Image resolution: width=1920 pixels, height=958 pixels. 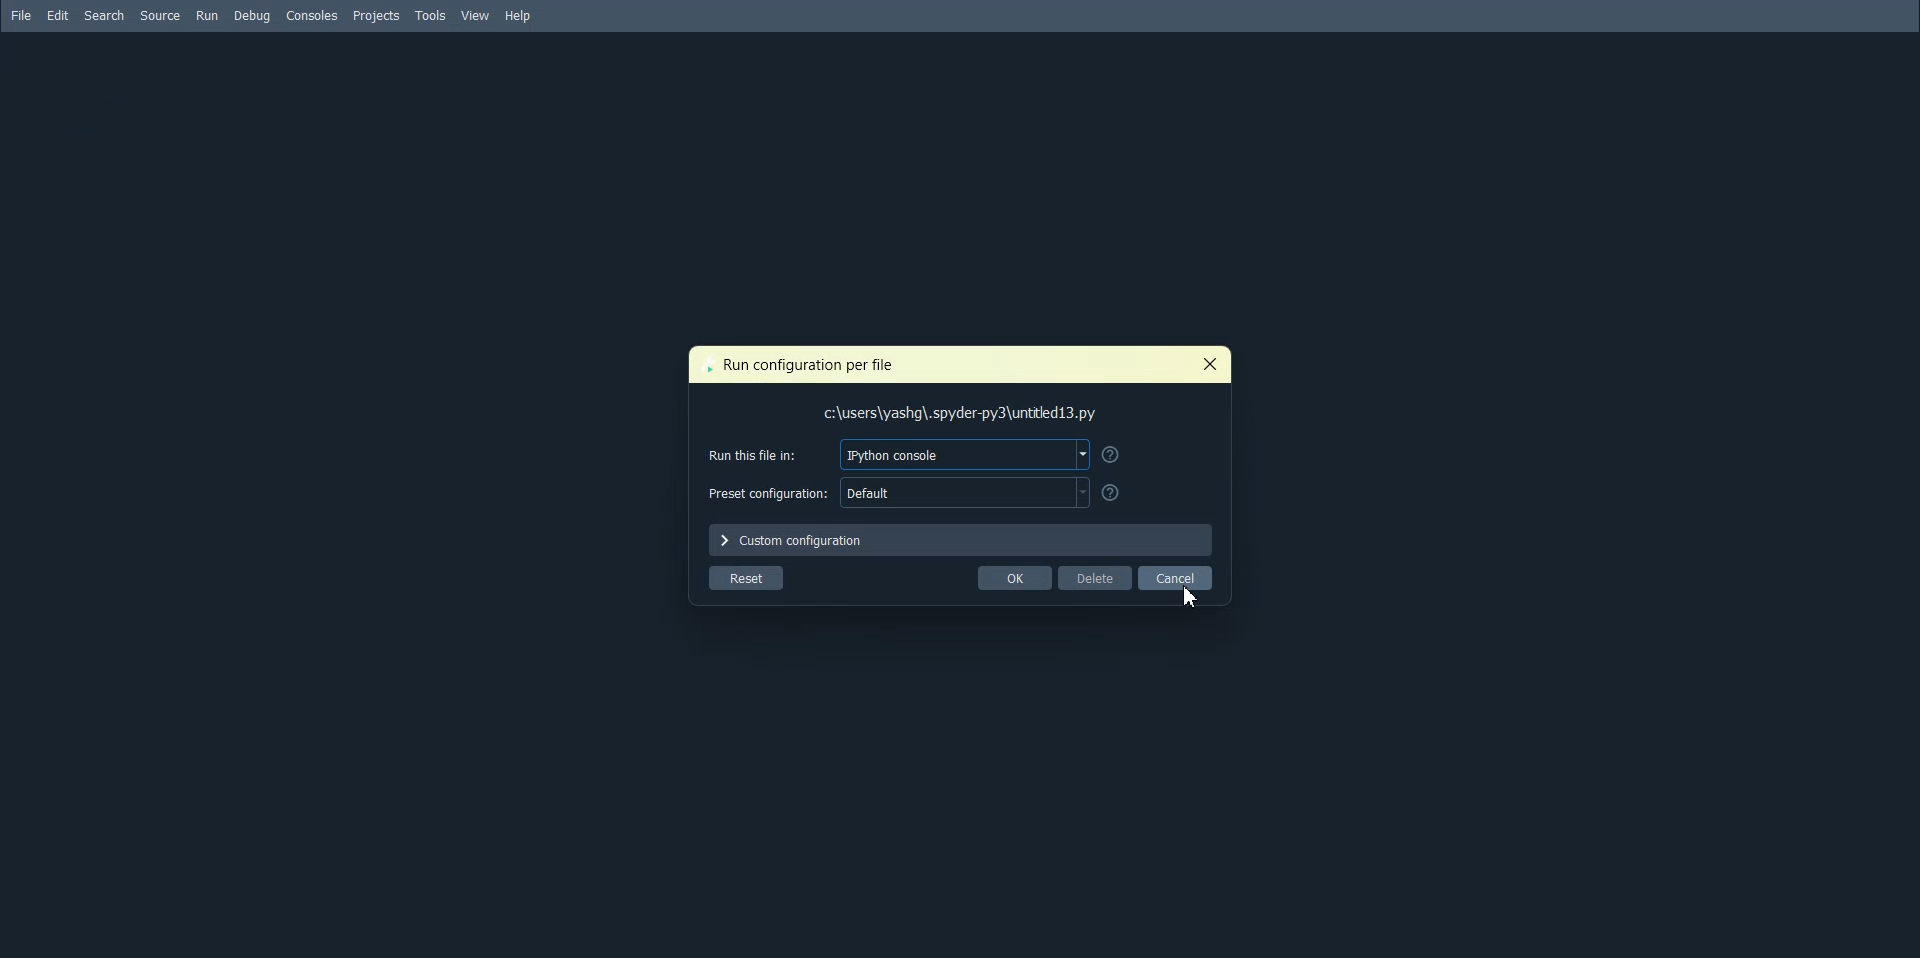 I want to click on Cancel, so click(x=1176, y=577).